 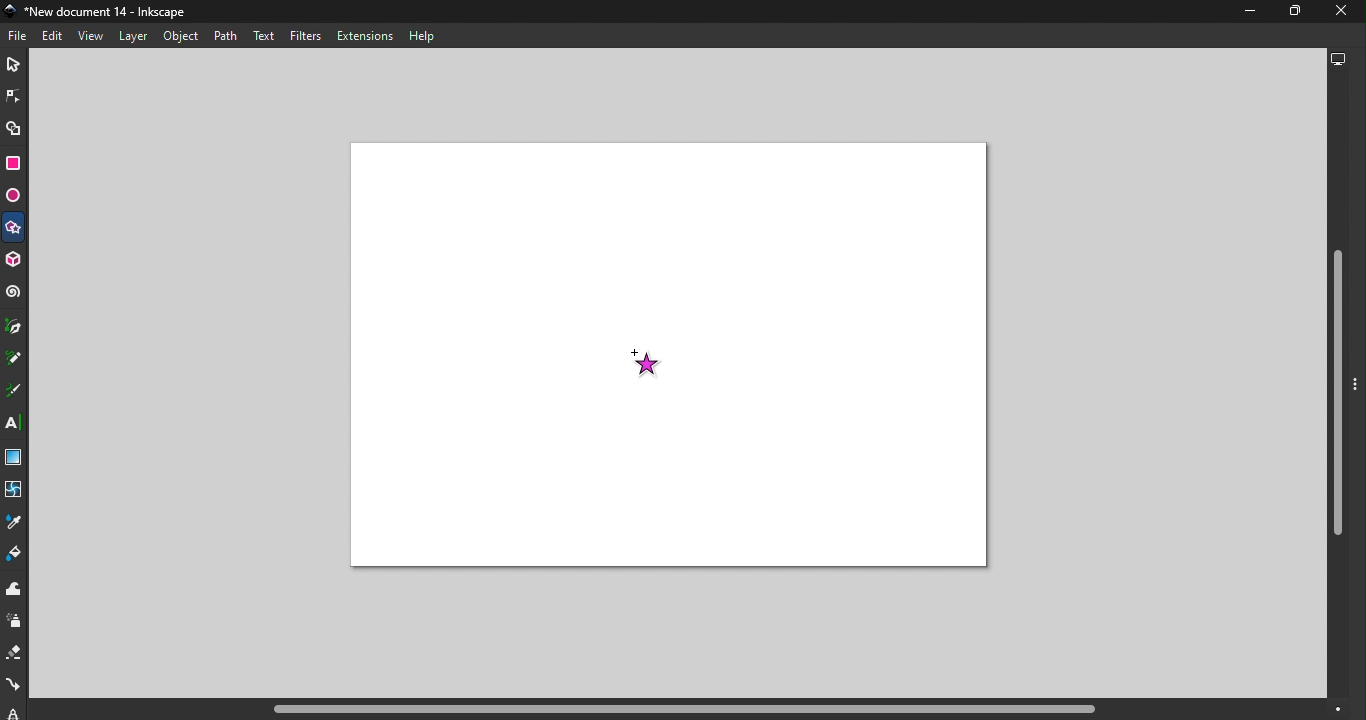 I want to click on Spray tool, so click(x=15, y=621).